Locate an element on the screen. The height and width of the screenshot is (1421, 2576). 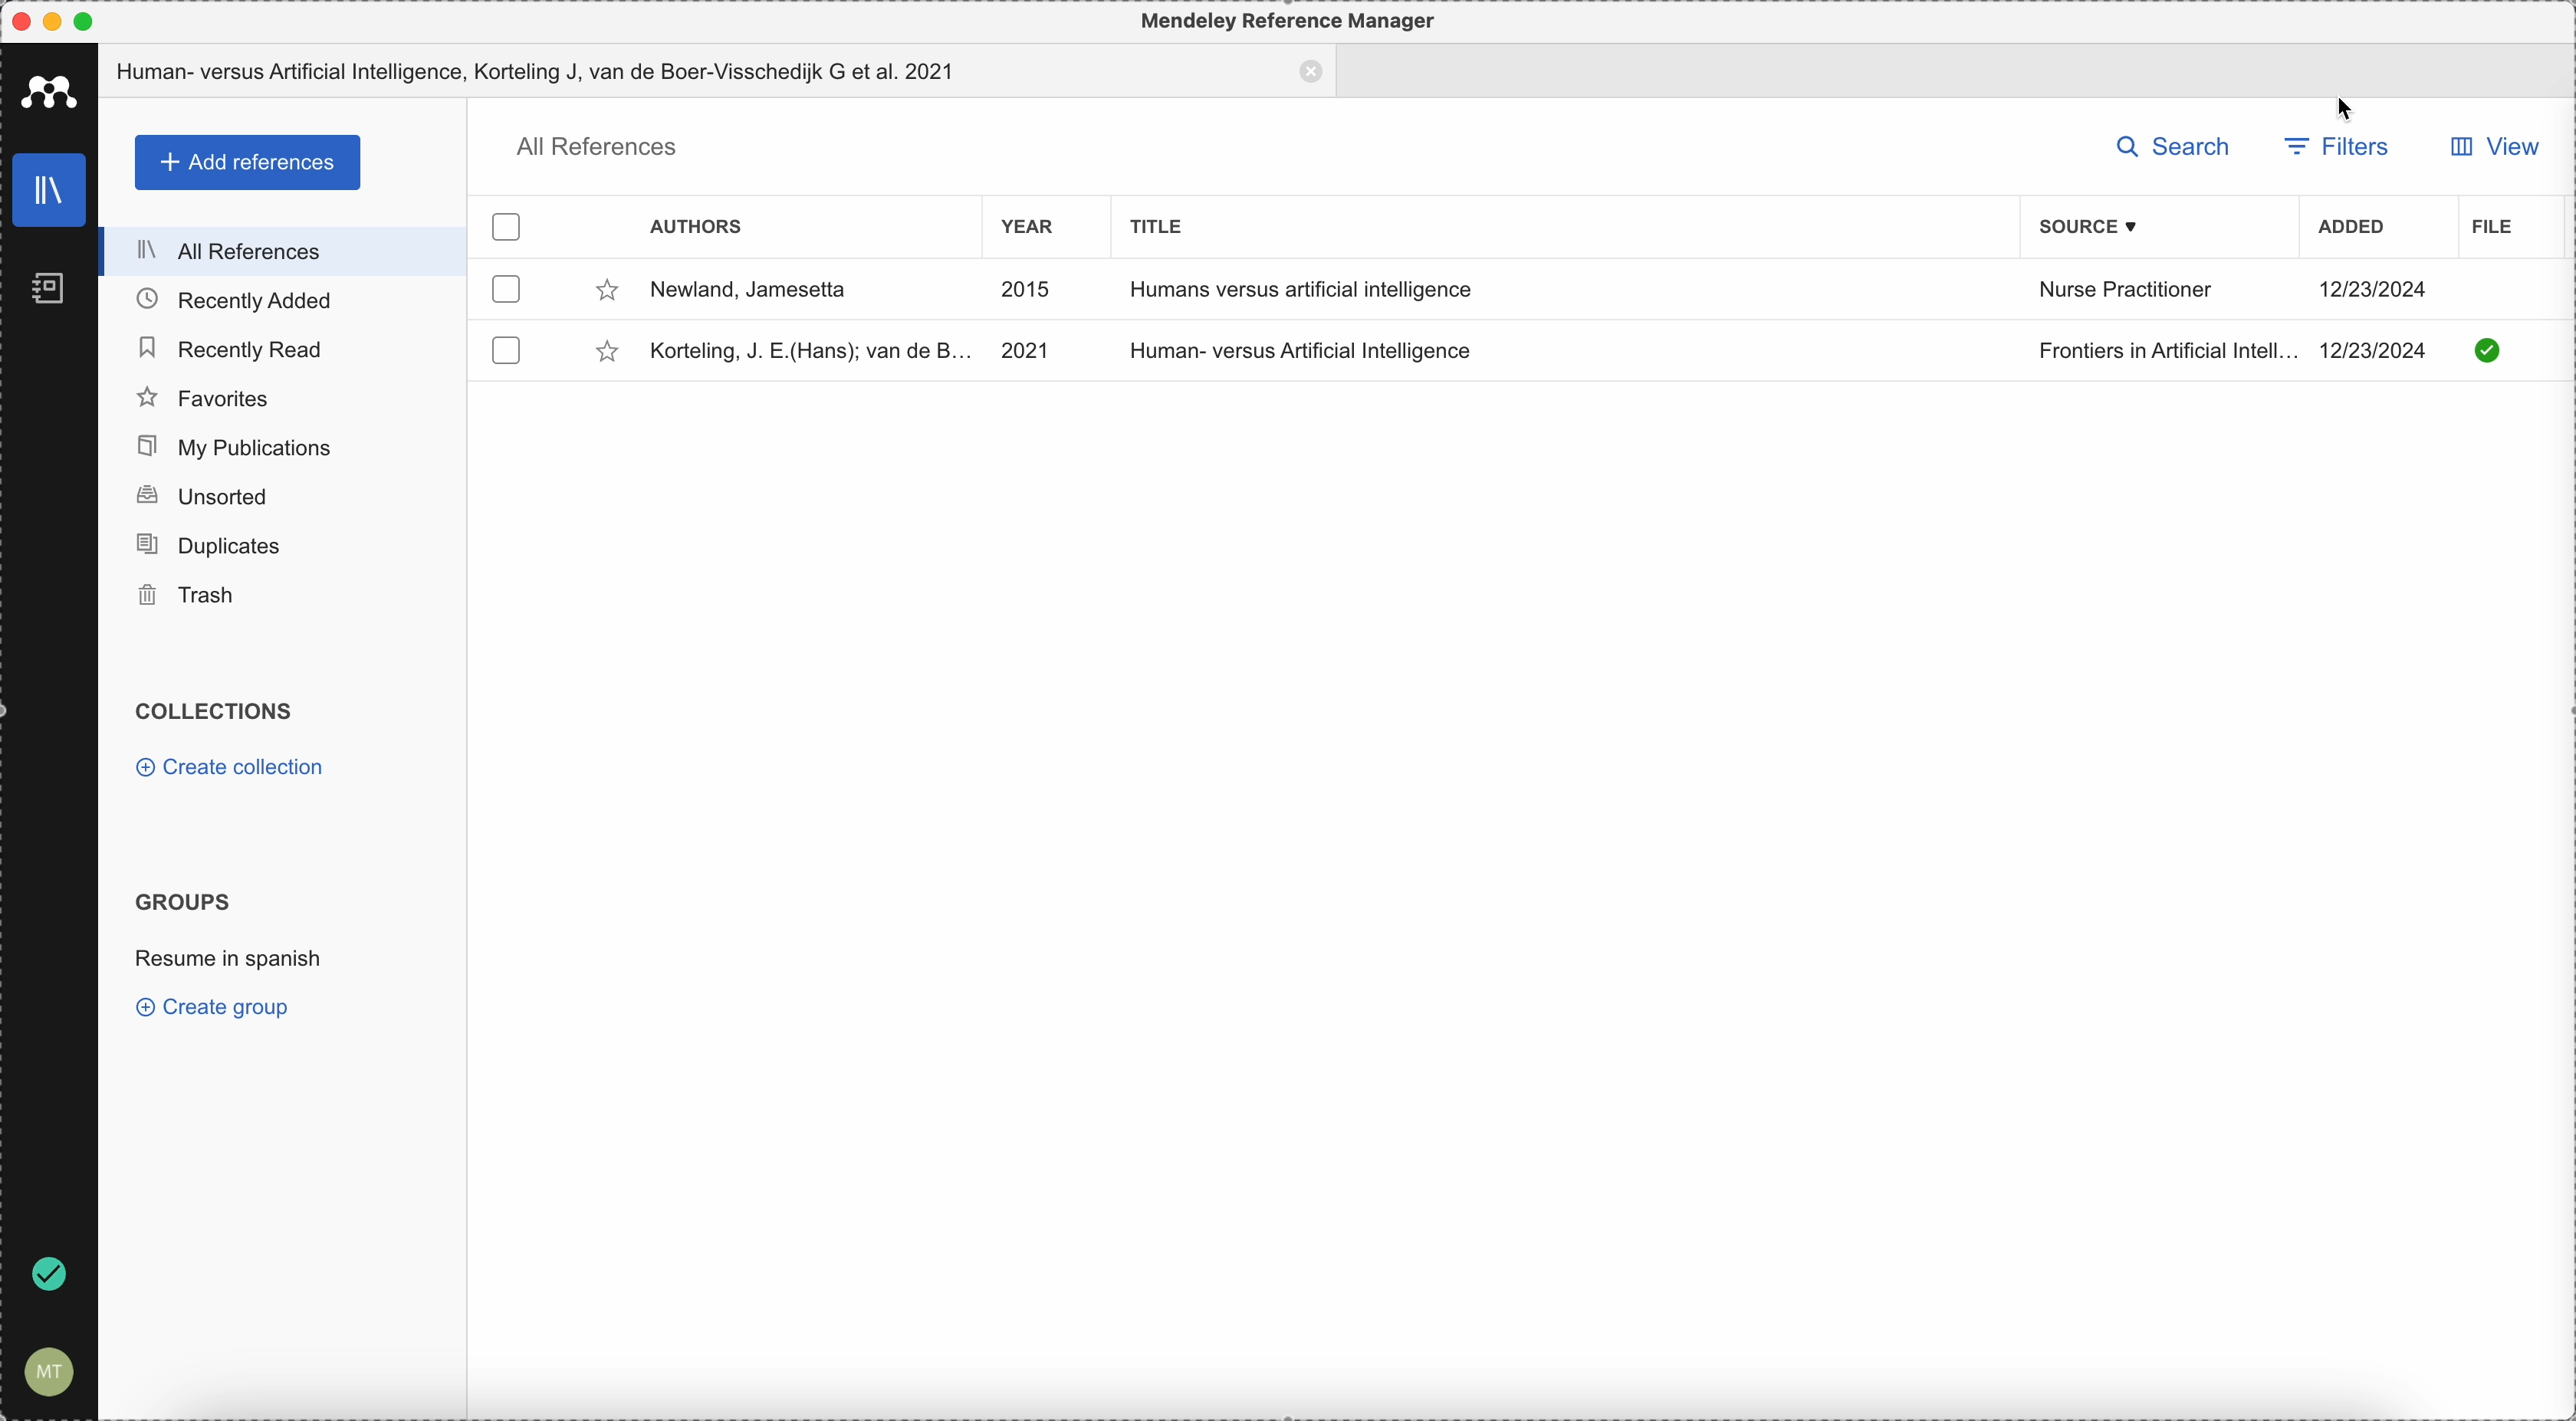
file is located at coordinates (2491, 226).